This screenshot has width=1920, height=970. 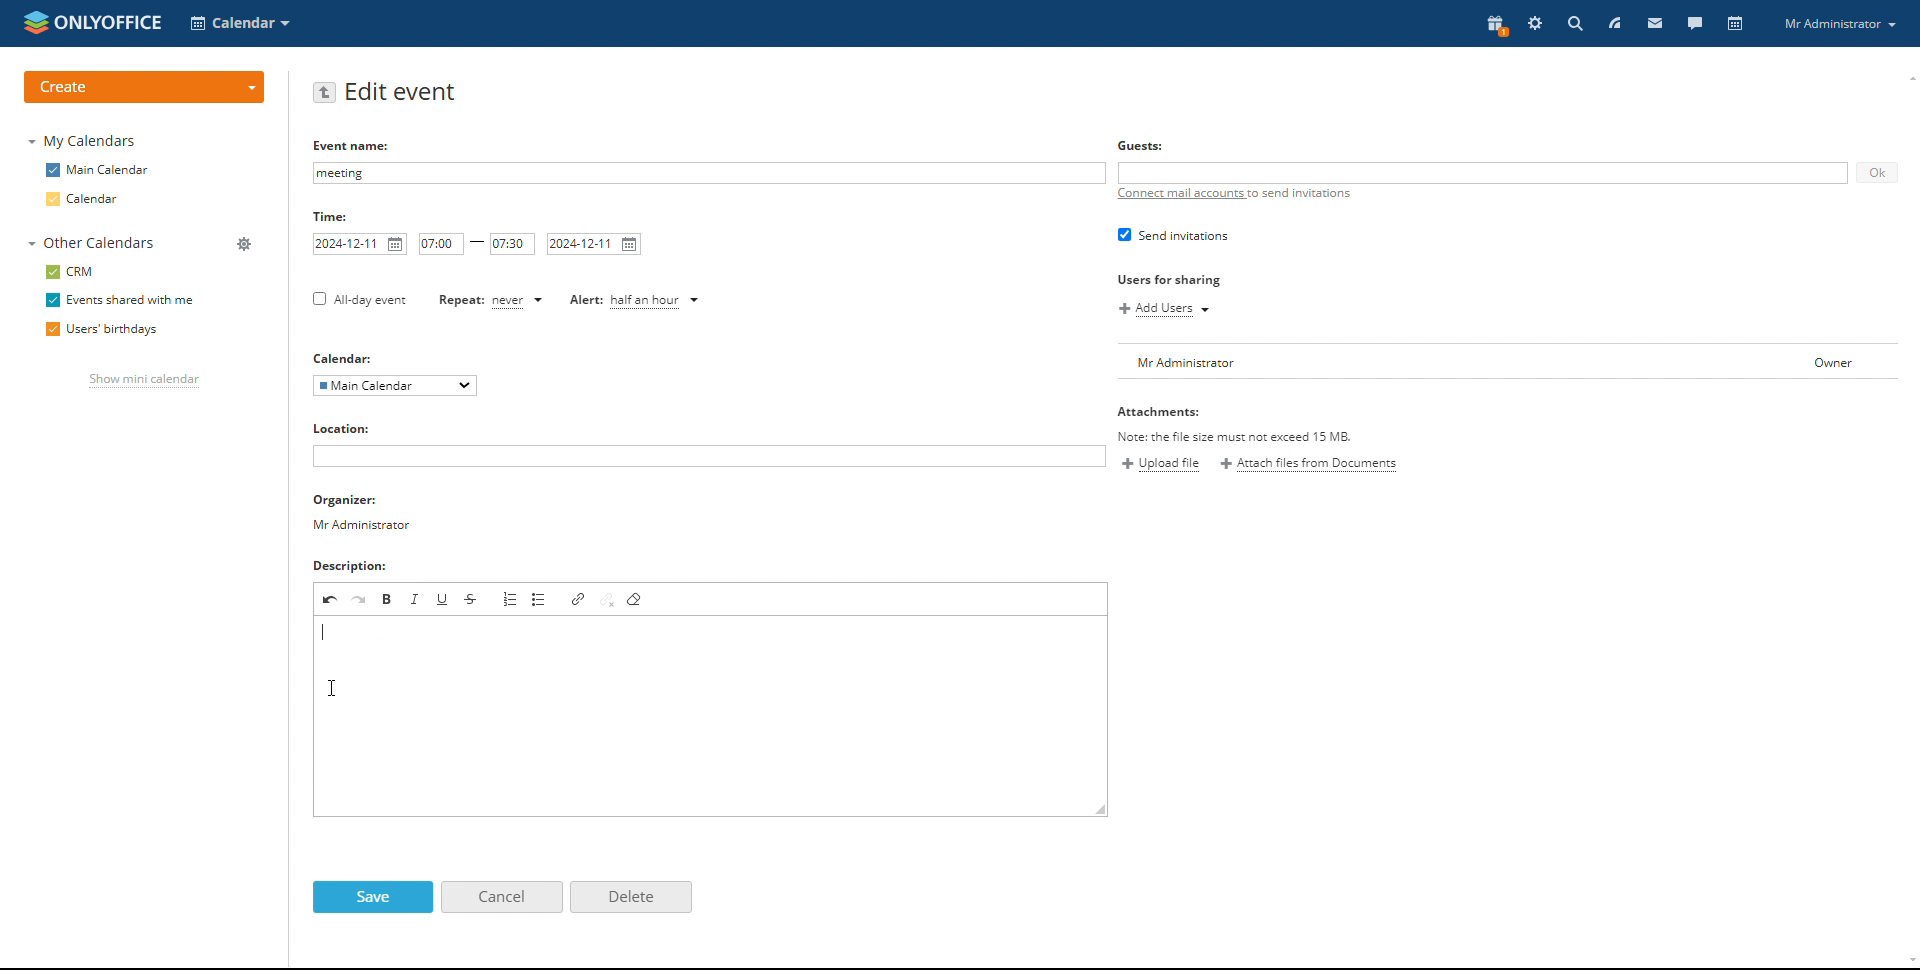 I want to click on users' birthdays, so click(x=101, y=331).